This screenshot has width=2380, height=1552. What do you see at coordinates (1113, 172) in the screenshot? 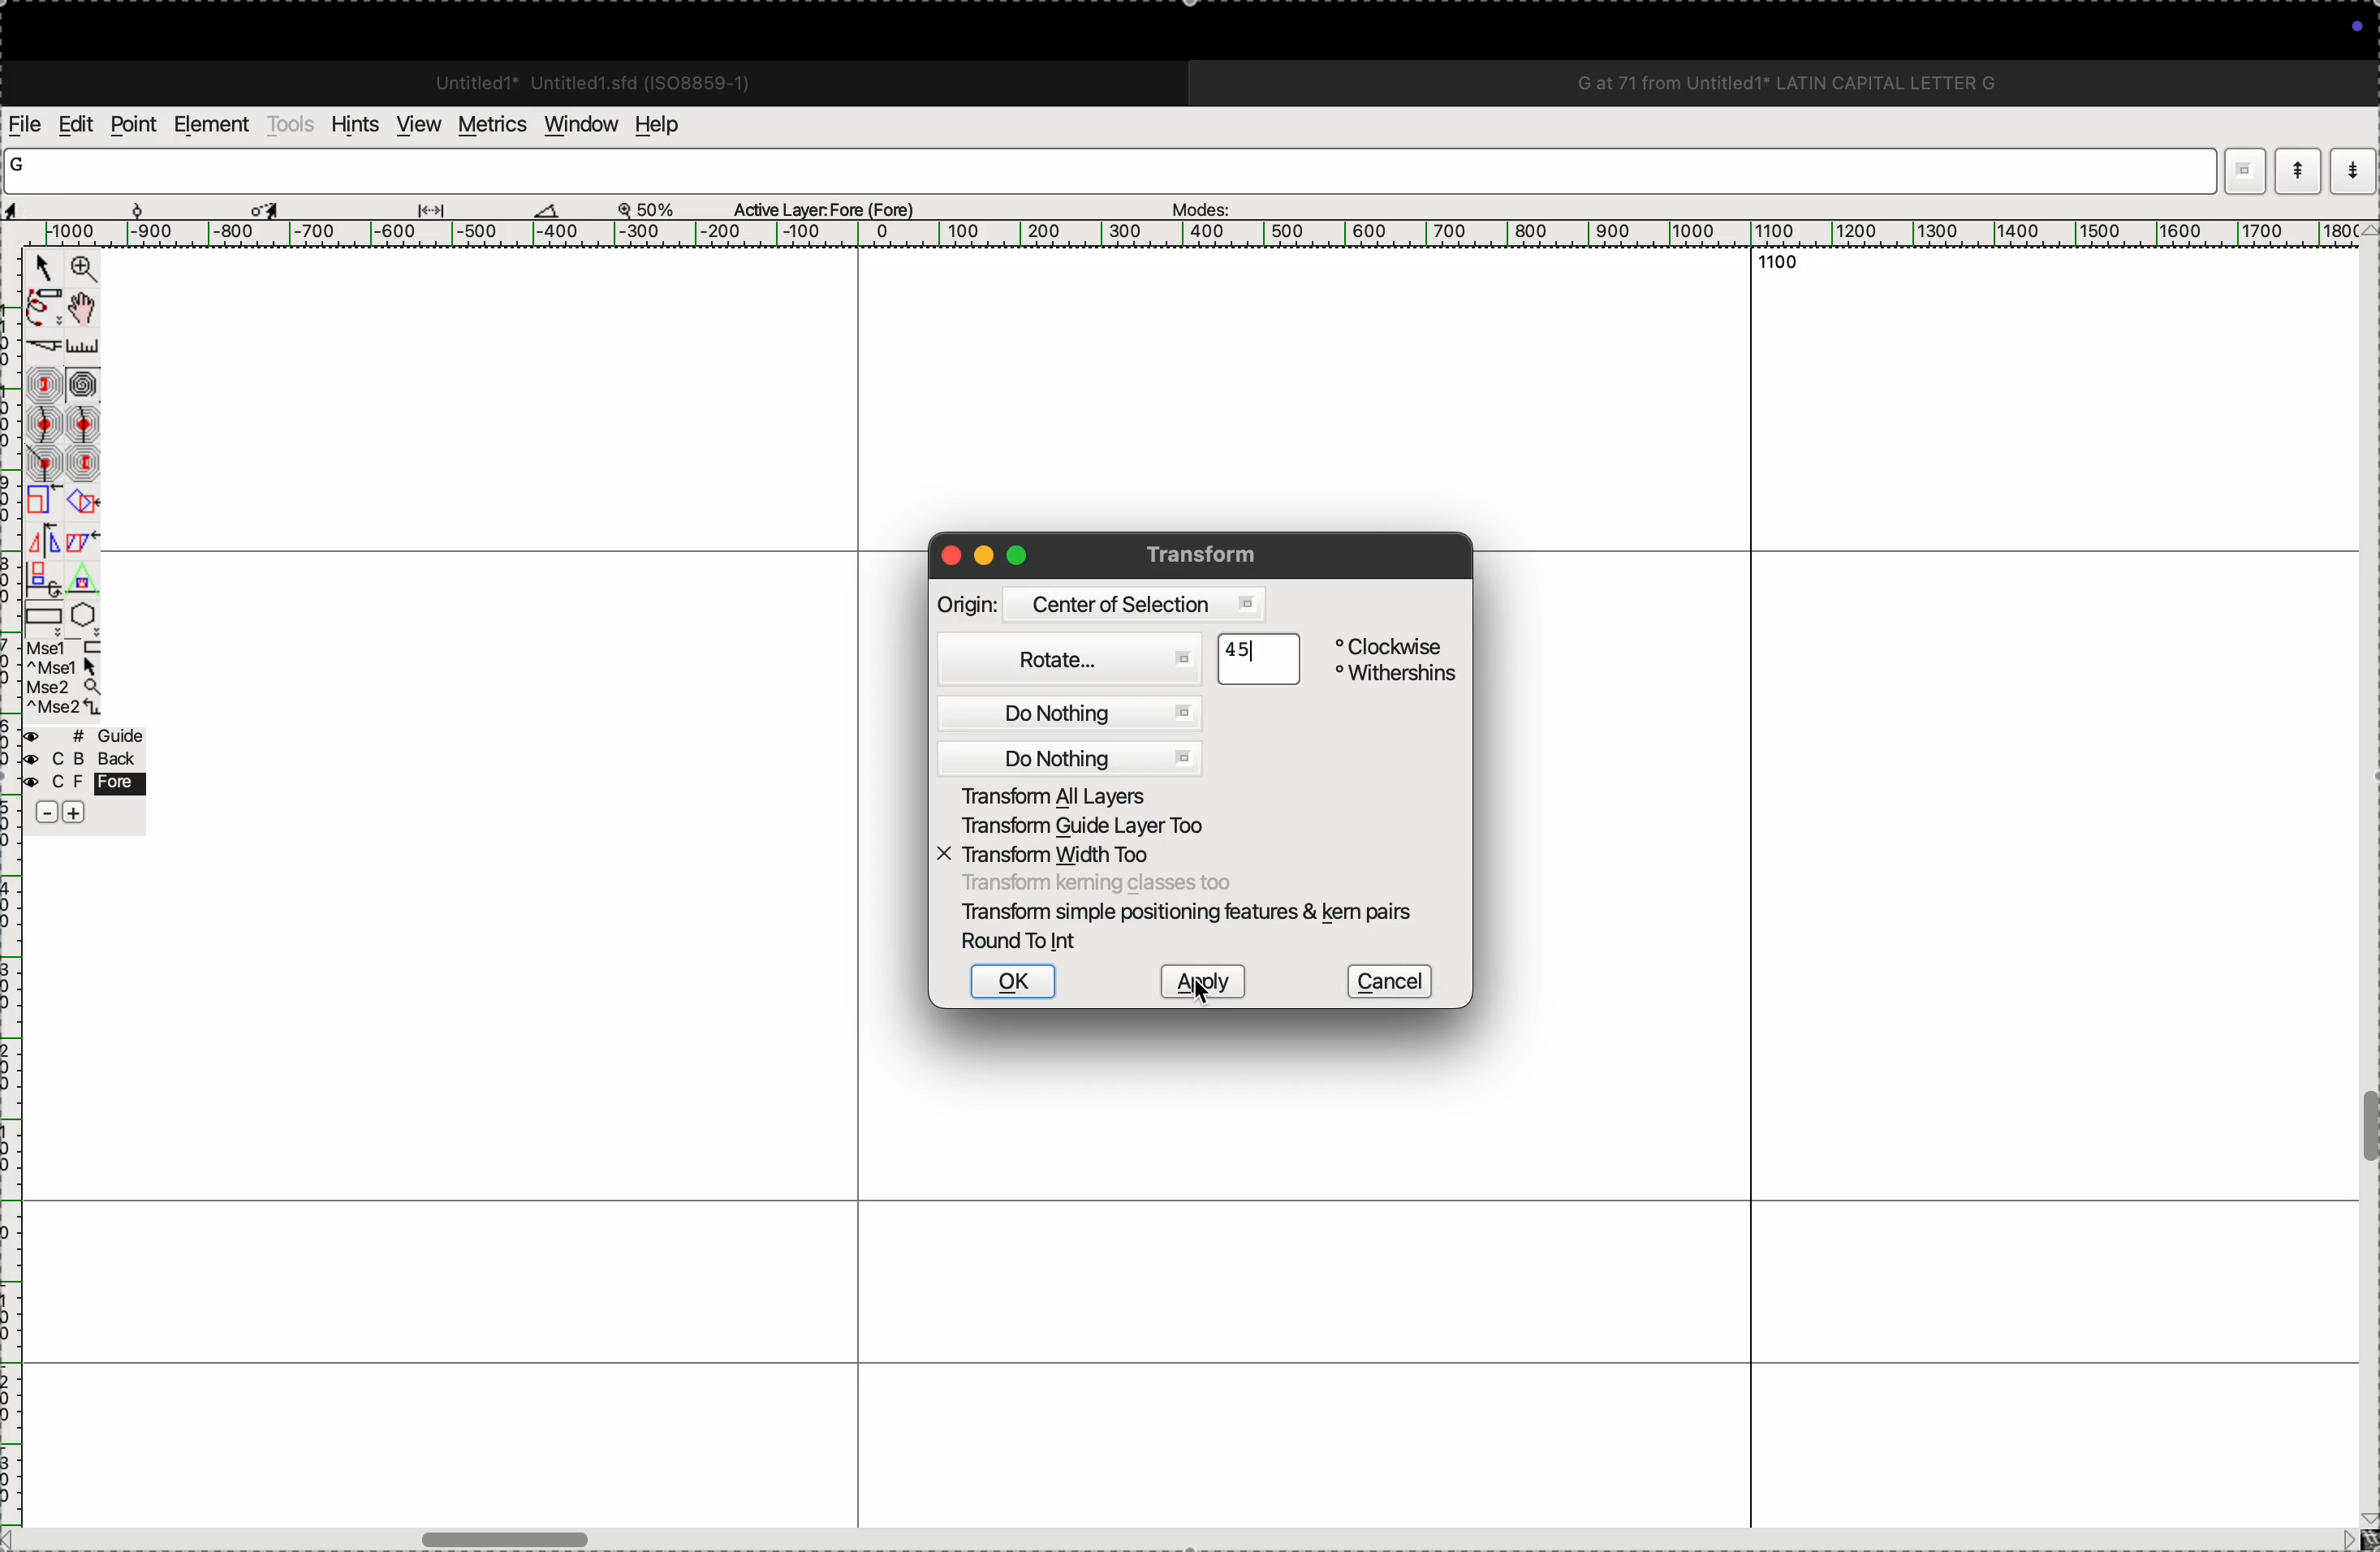
I see `word list input` at bounding box center [1113, 172].